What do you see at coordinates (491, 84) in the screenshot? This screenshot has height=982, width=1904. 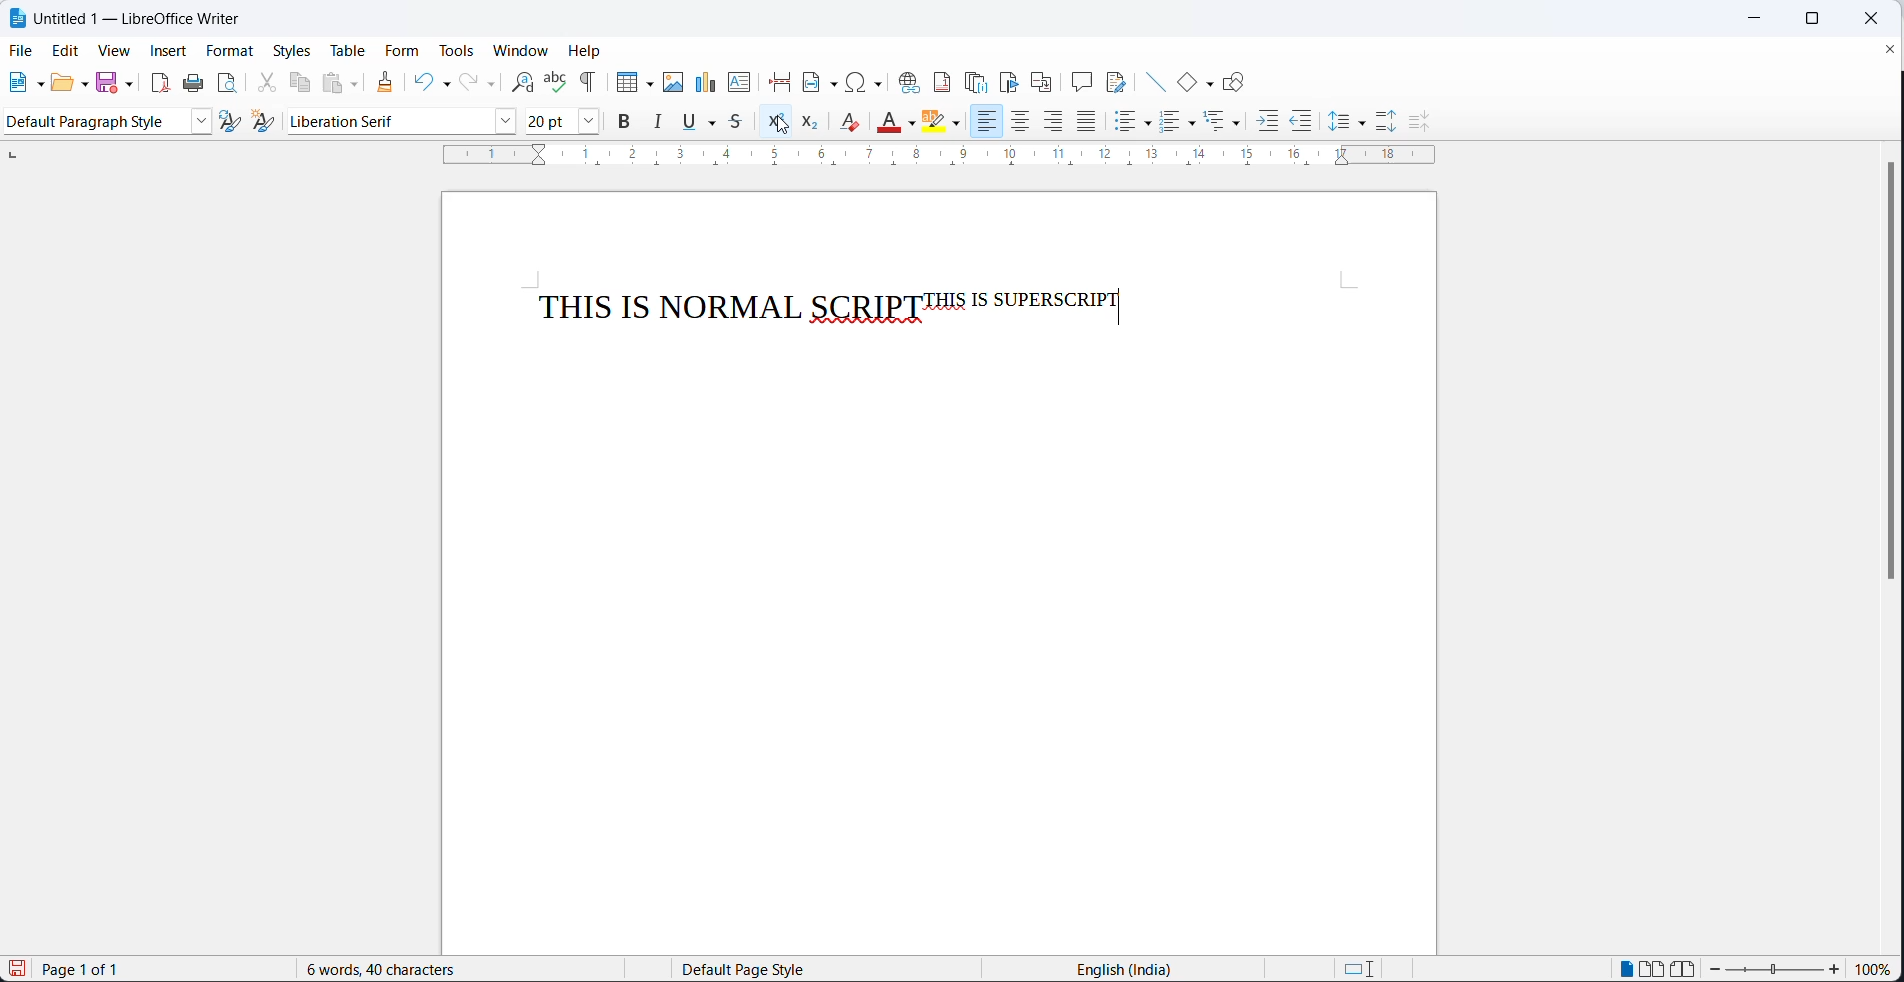 I see `redo options` at bounding box center [491, 84].